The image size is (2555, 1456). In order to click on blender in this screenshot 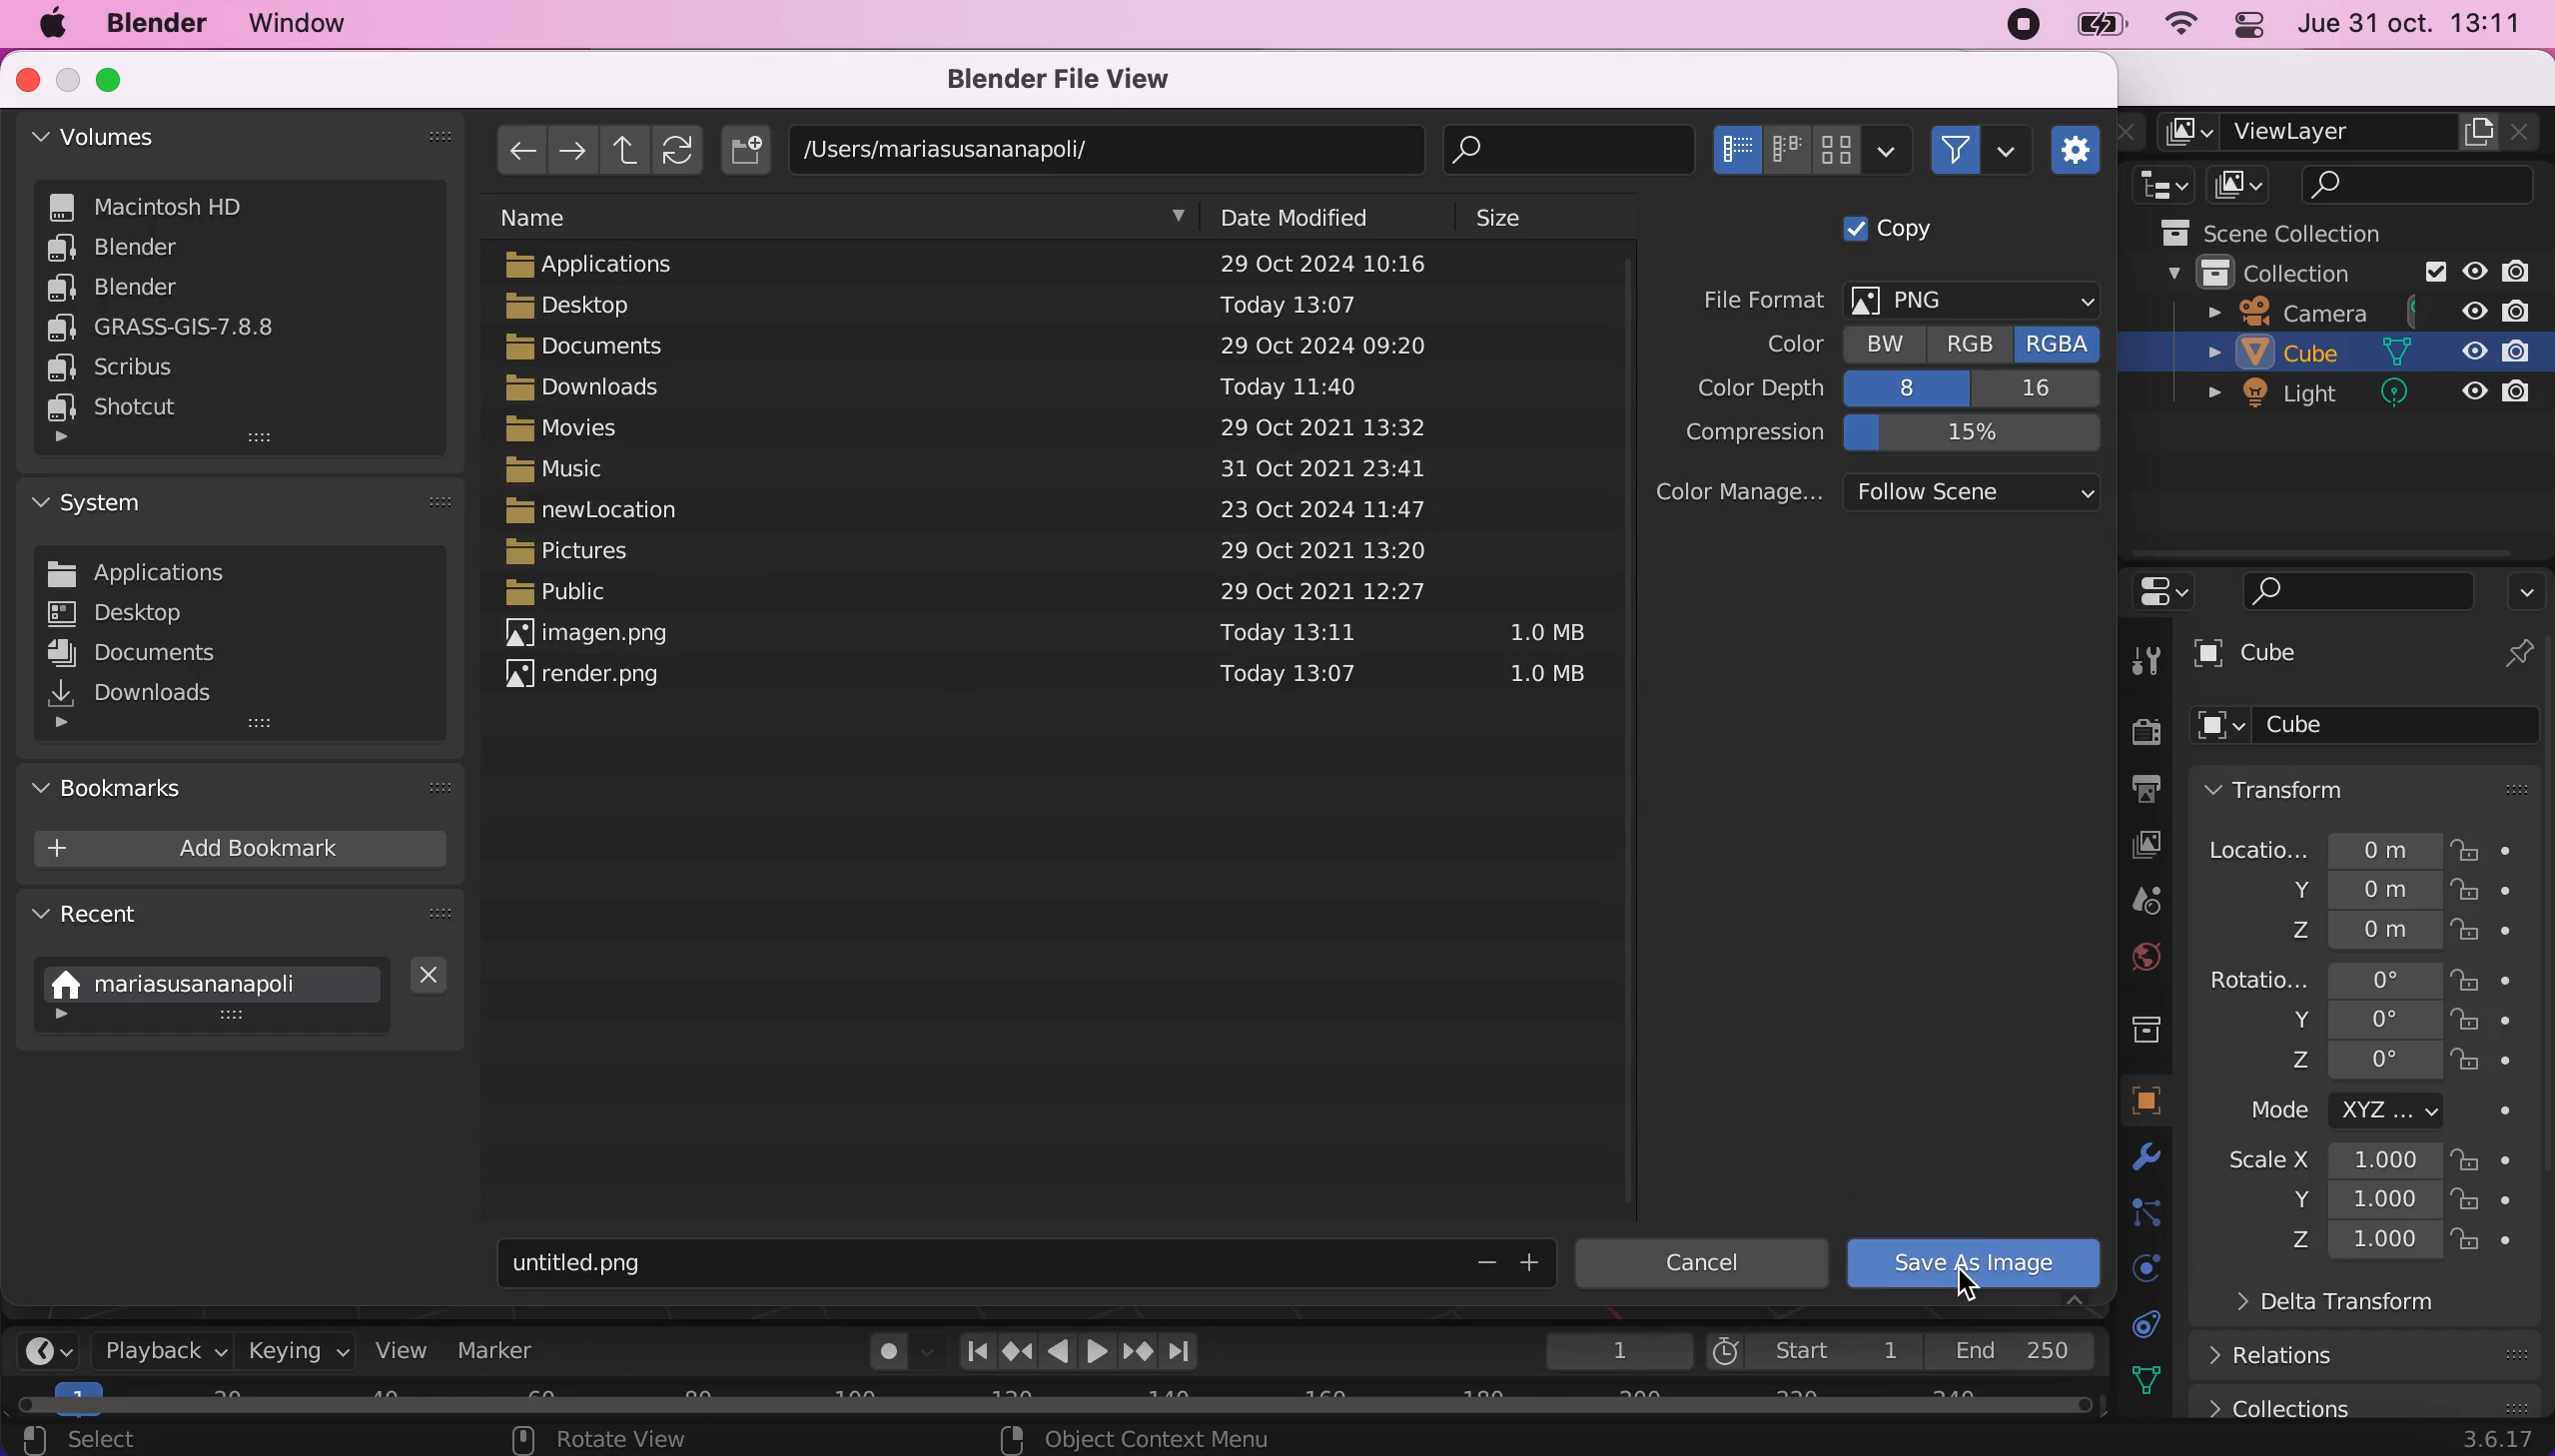, I will do `click(155, 25)`.